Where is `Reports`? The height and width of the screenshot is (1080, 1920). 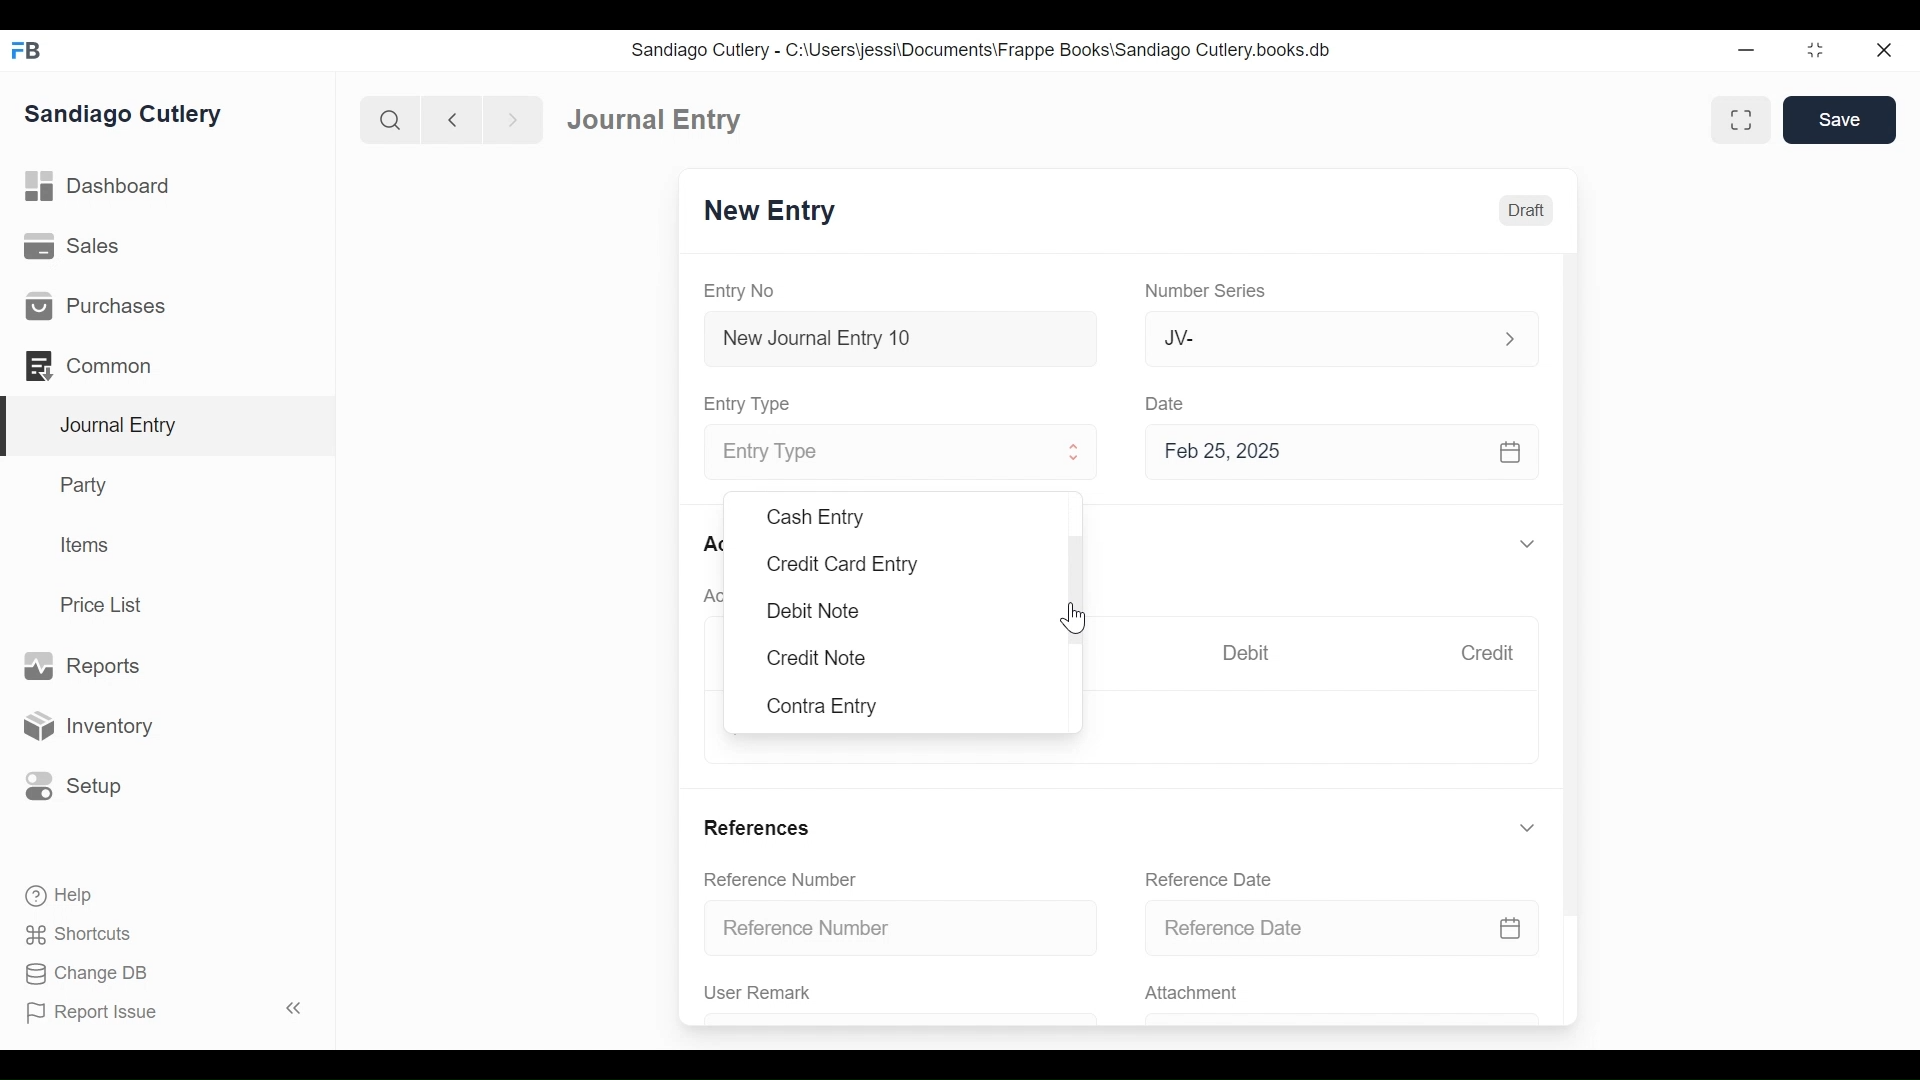 Reports is located at coordinates (80, 665).